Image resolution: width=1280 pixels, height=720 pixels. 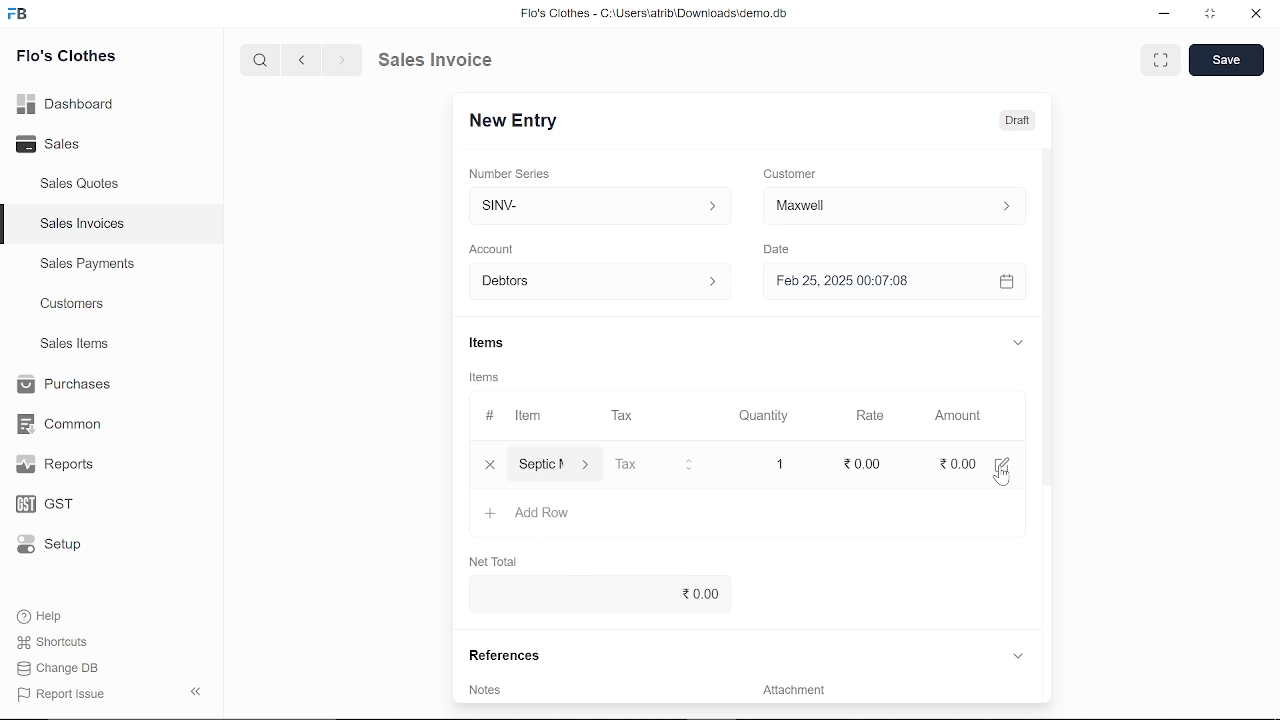 What do you see at coordinates (876, 282) in the screenshot?
I see `H Feb 25, 2025 00:07:08 ` at bounding box center [876, 282].